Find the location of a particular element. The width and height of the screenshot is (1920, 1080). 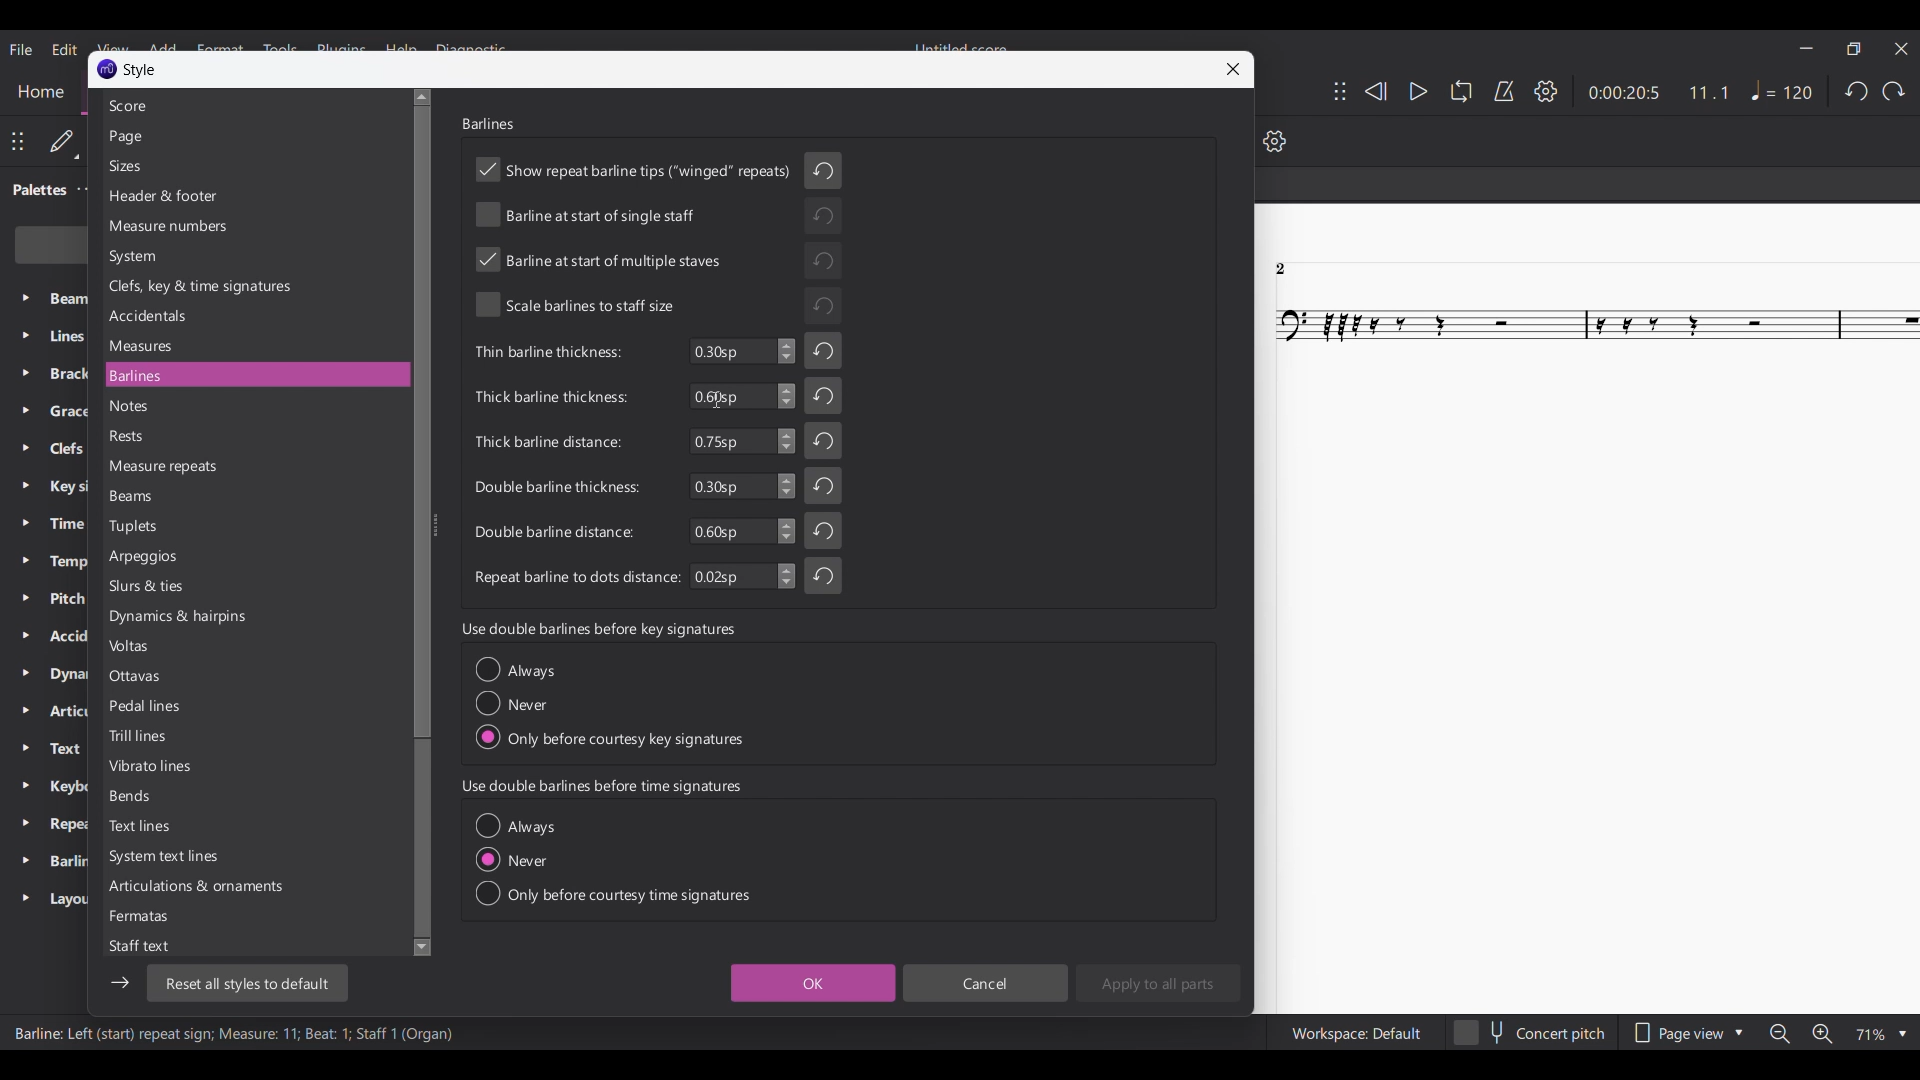

Reset to default is located at coordinates (248, 982).